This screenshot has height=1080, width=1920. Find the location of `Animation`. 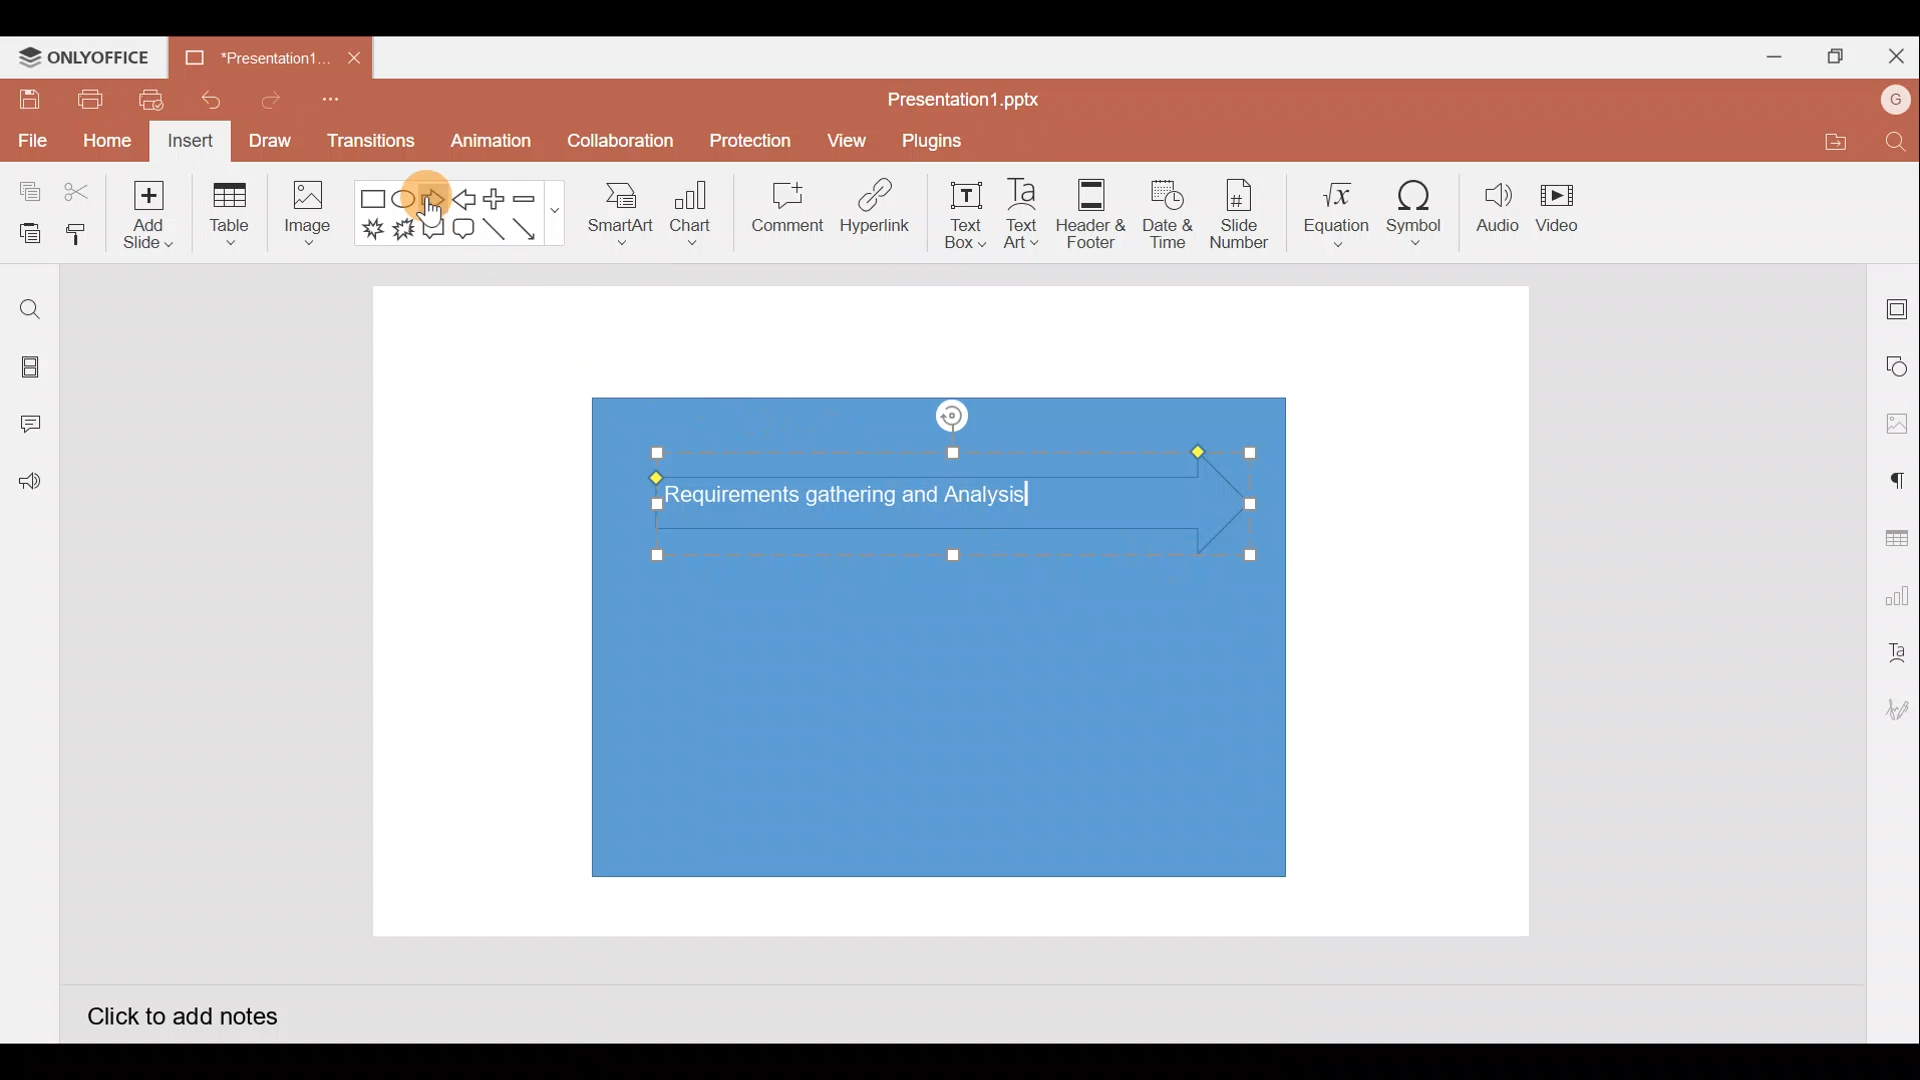

Animation is located at coordinates (493, 146).